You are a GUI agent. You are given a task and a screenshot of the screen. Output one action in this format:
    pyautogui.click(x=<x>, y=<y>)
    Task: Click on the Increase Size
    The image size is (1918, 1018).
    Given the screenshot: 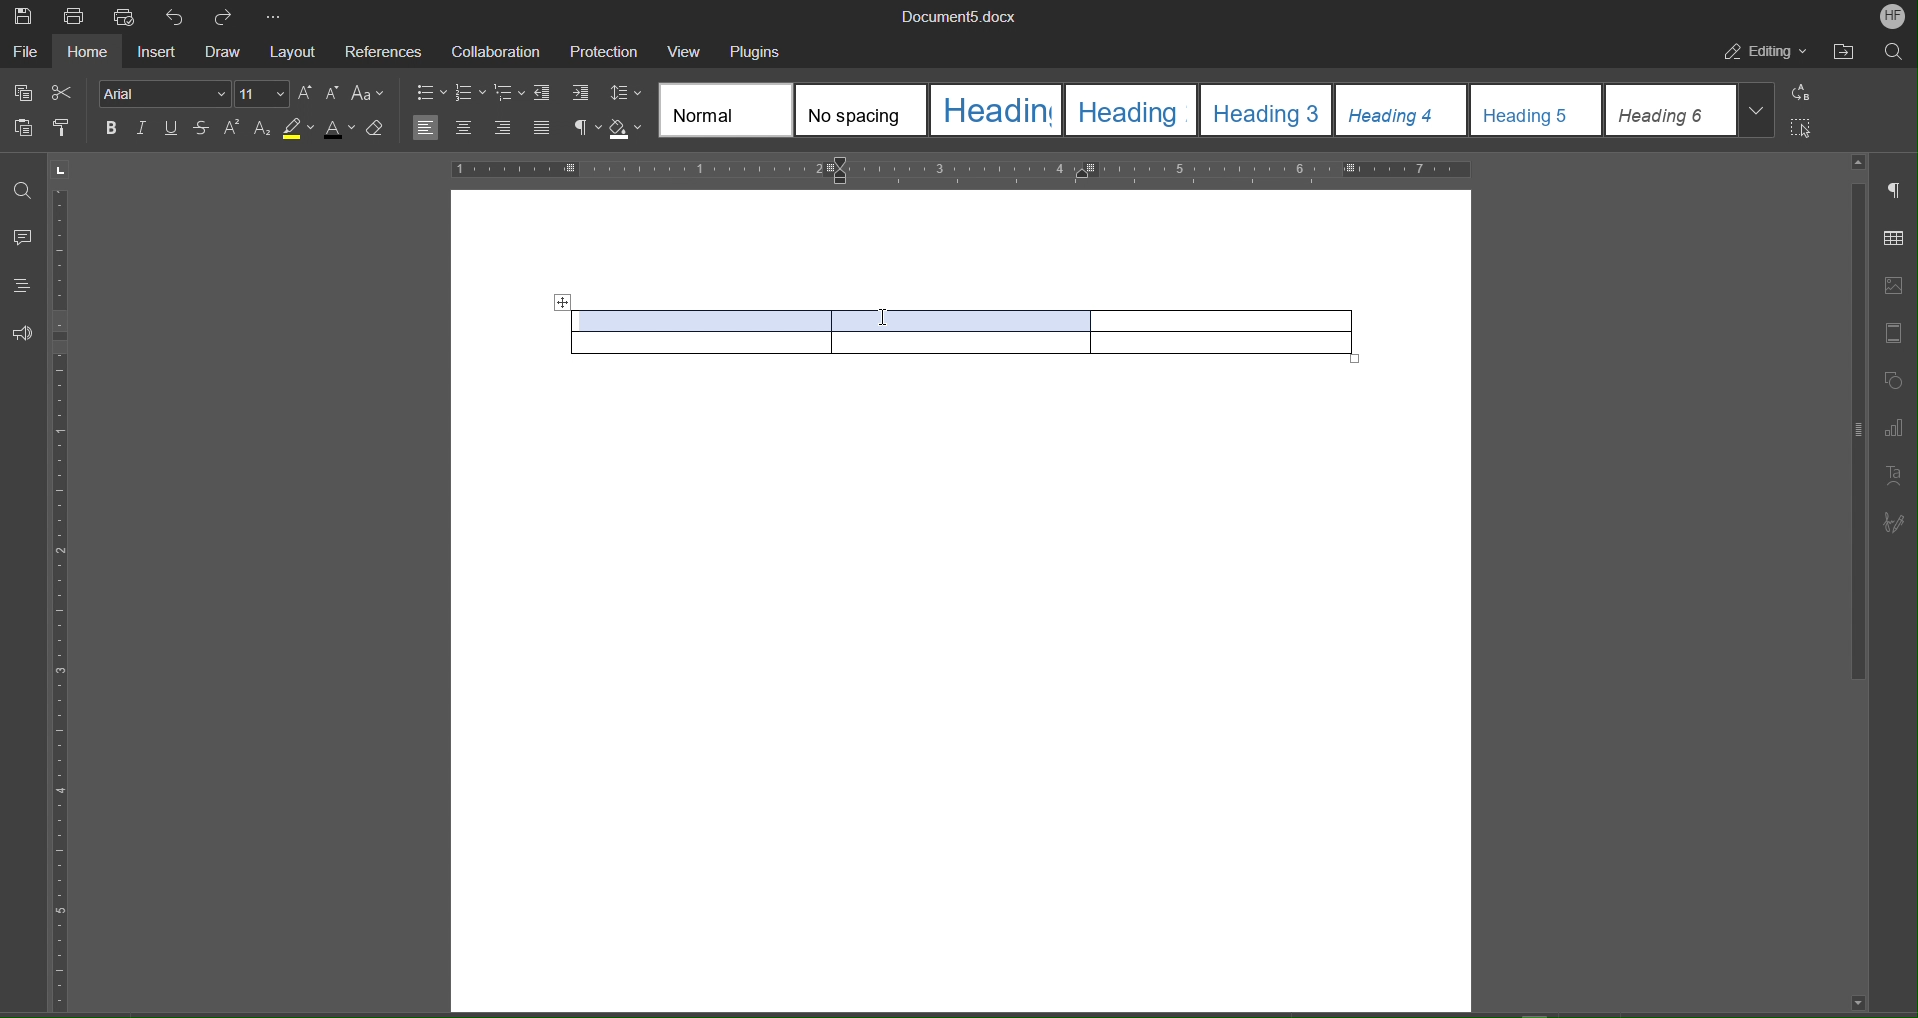 What is the action you would take?
    pyautogui.click(x=305, y=94)
    